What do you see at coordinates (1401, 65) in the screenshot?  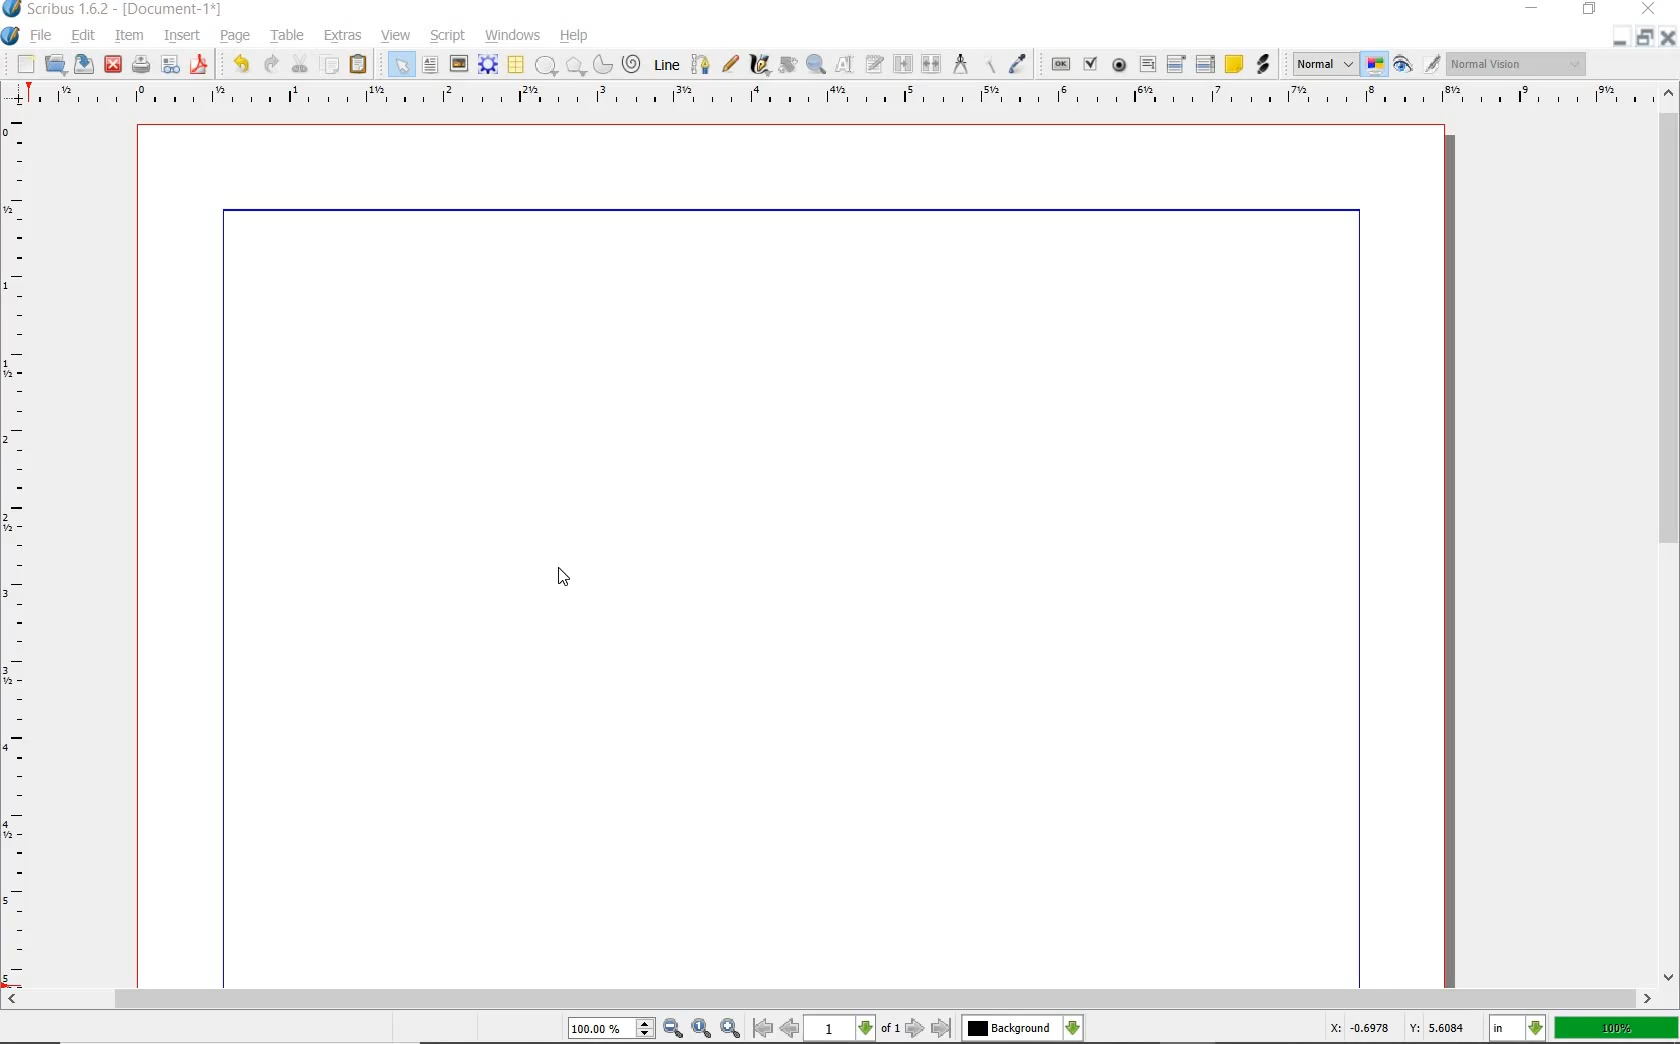 I see `PREVIEW MODE` at bounding box center [1401, 65].